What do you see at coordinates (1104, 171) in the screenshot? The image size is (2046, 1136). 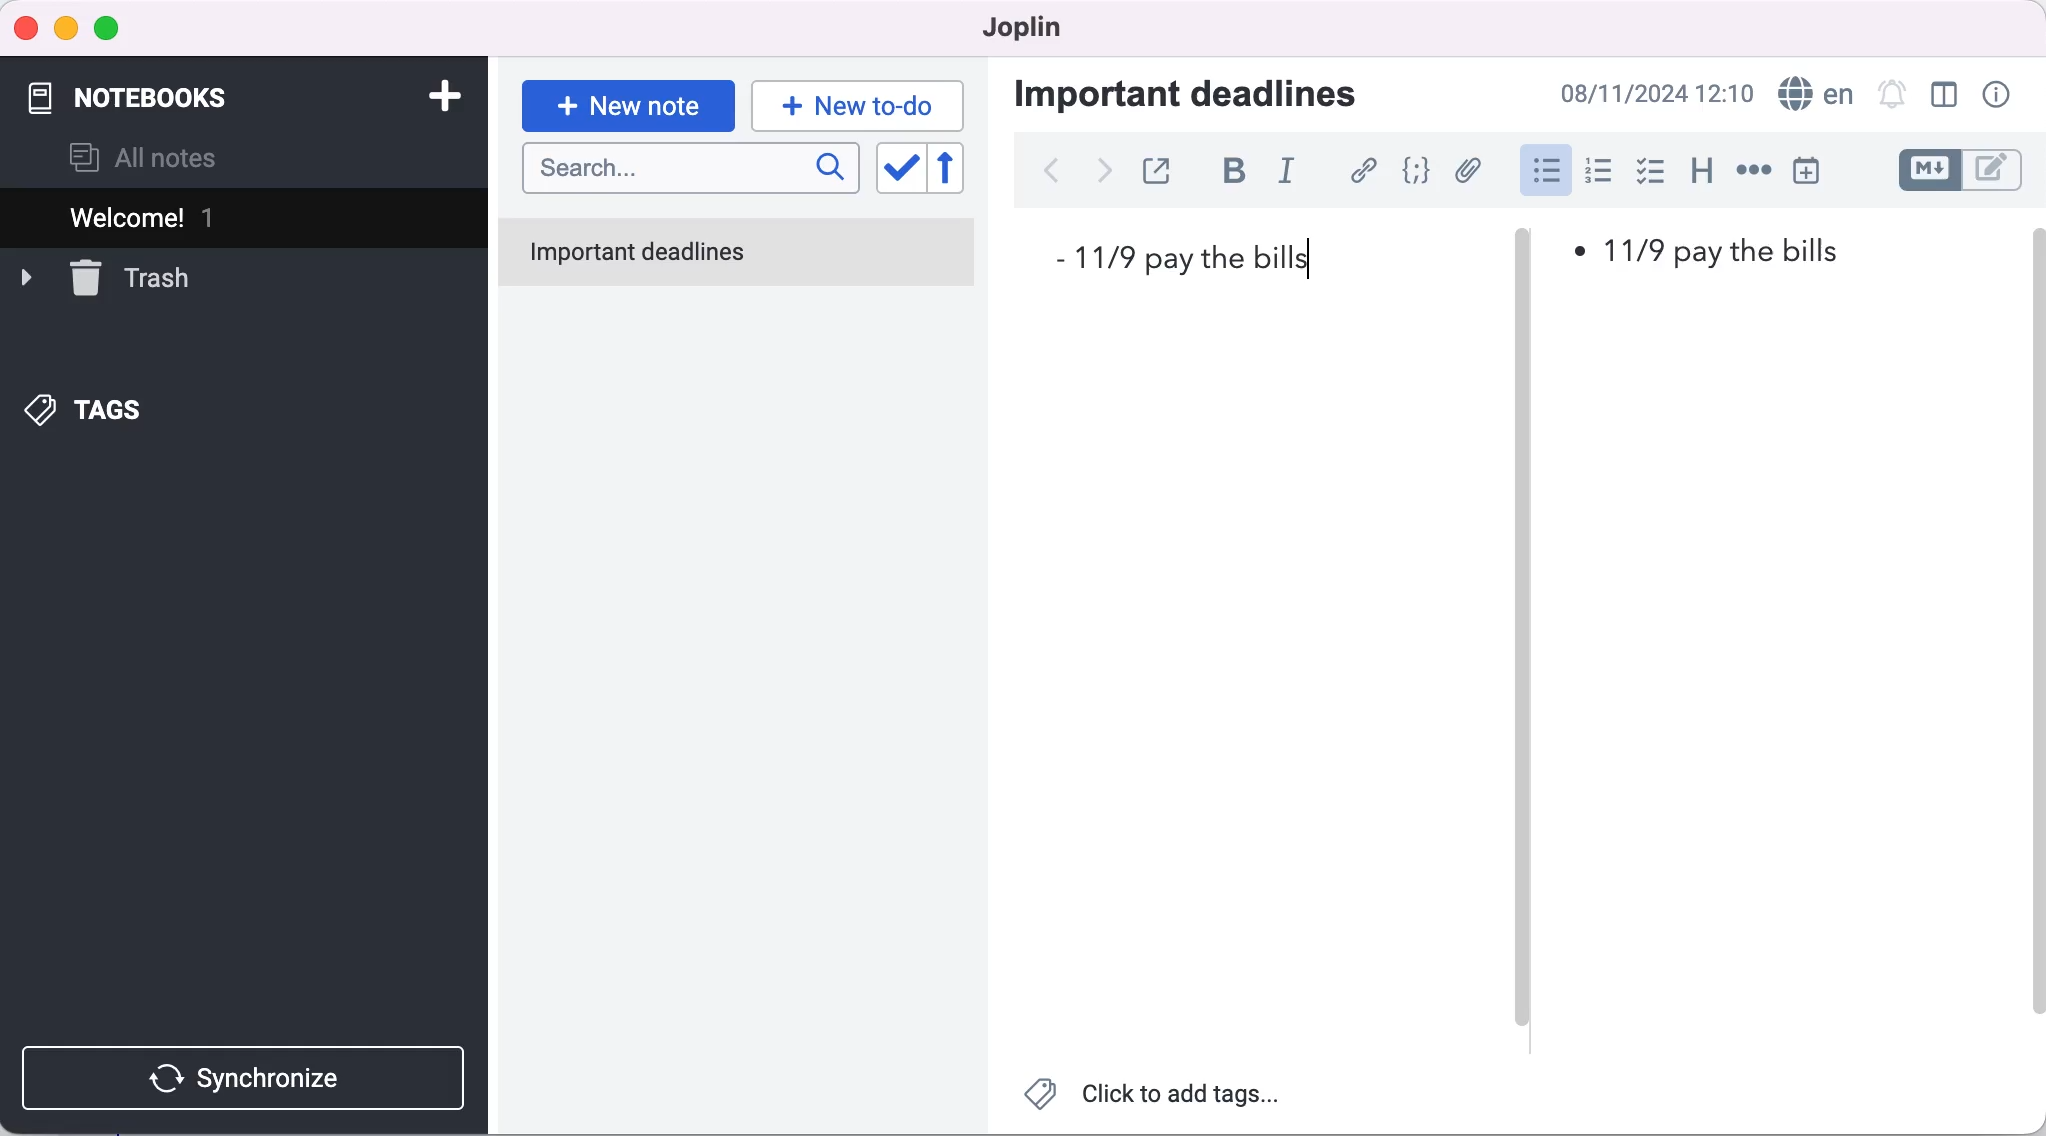 I see `forward` at bounding box center [1104, 171].